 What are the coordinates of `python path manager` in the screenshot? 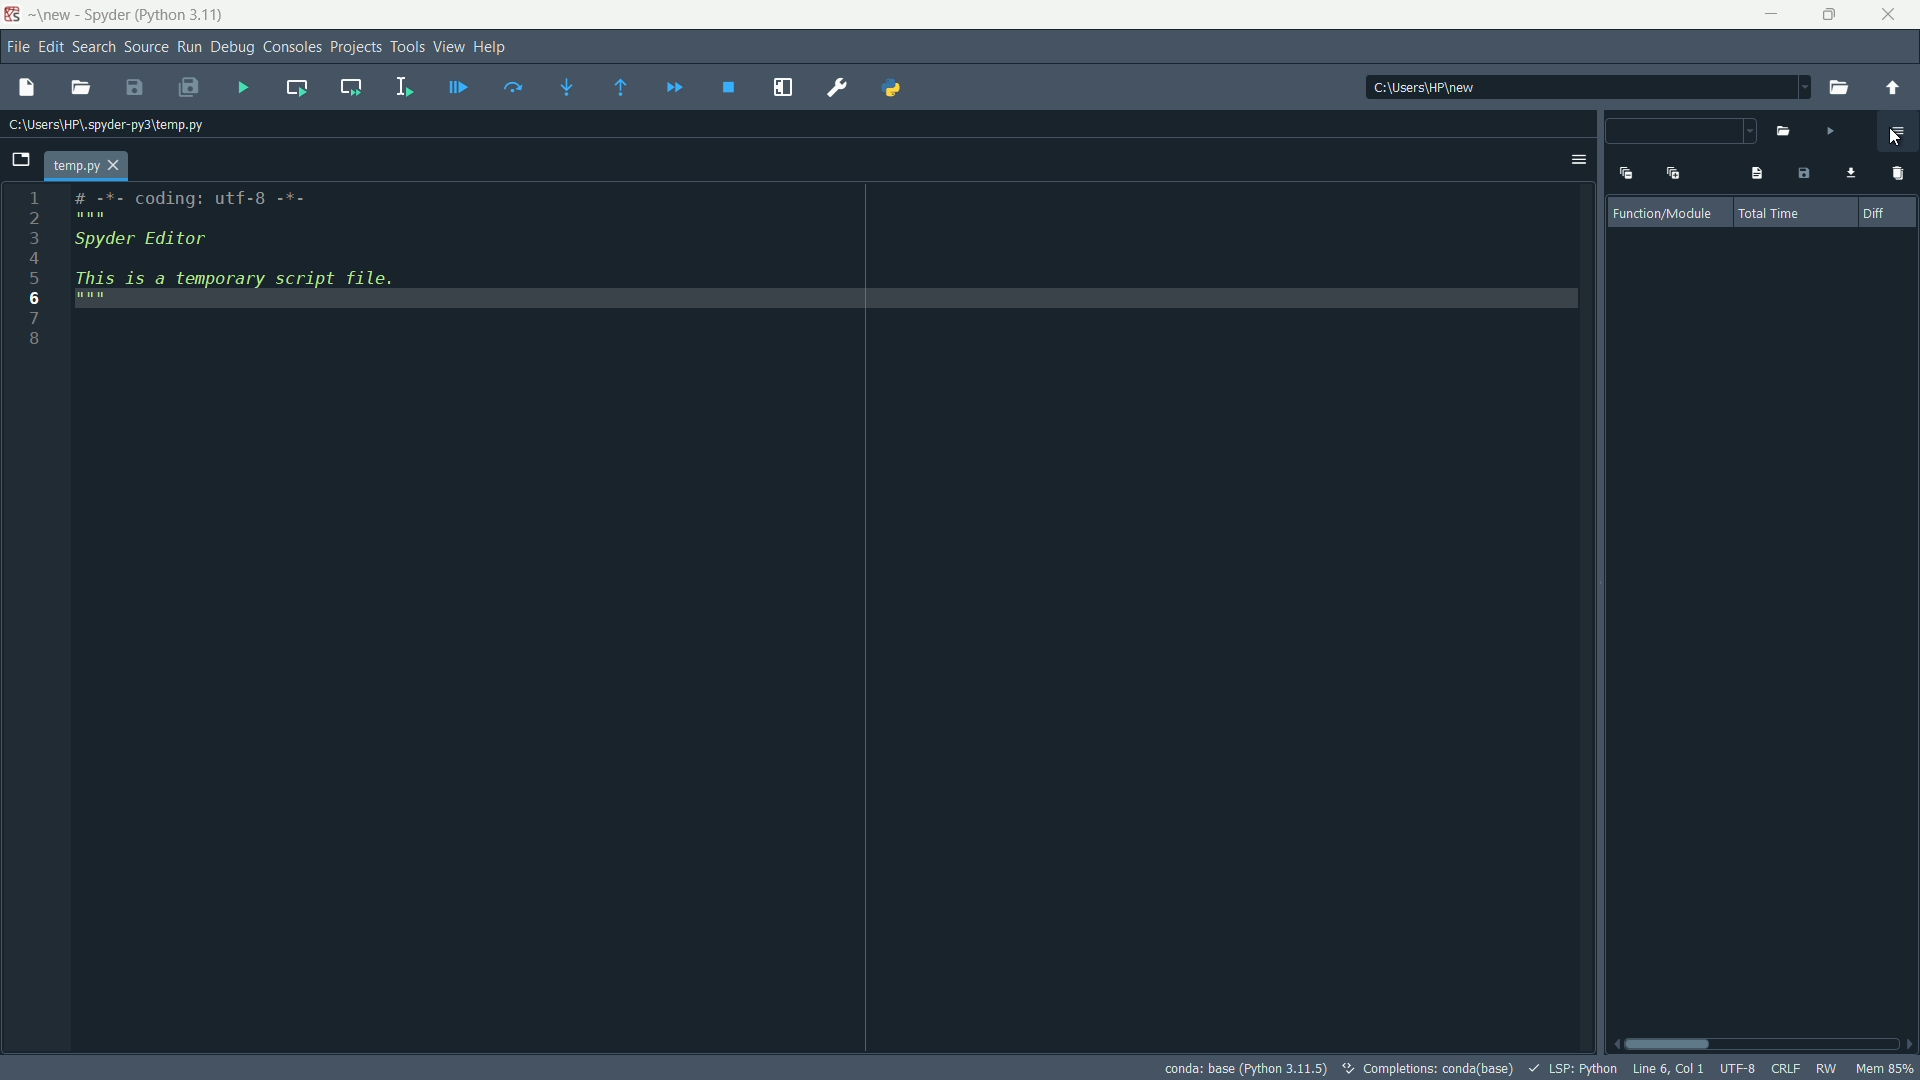 It's located at (895, 86).